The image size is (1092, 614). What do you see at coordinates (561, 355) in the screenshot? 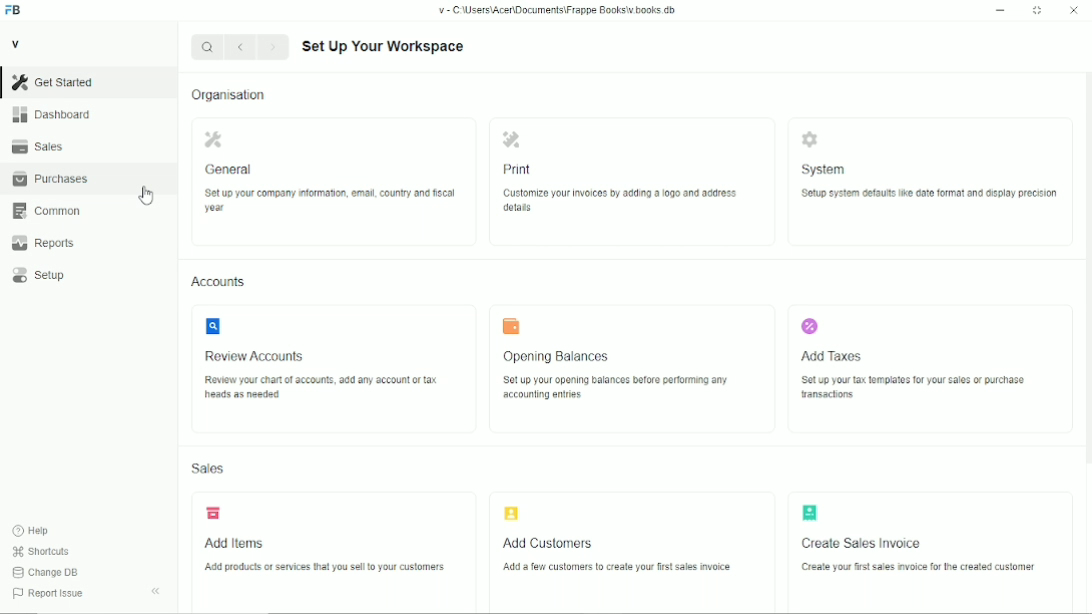
I see `‘Opening Balances` at bounding box center [561, 355].